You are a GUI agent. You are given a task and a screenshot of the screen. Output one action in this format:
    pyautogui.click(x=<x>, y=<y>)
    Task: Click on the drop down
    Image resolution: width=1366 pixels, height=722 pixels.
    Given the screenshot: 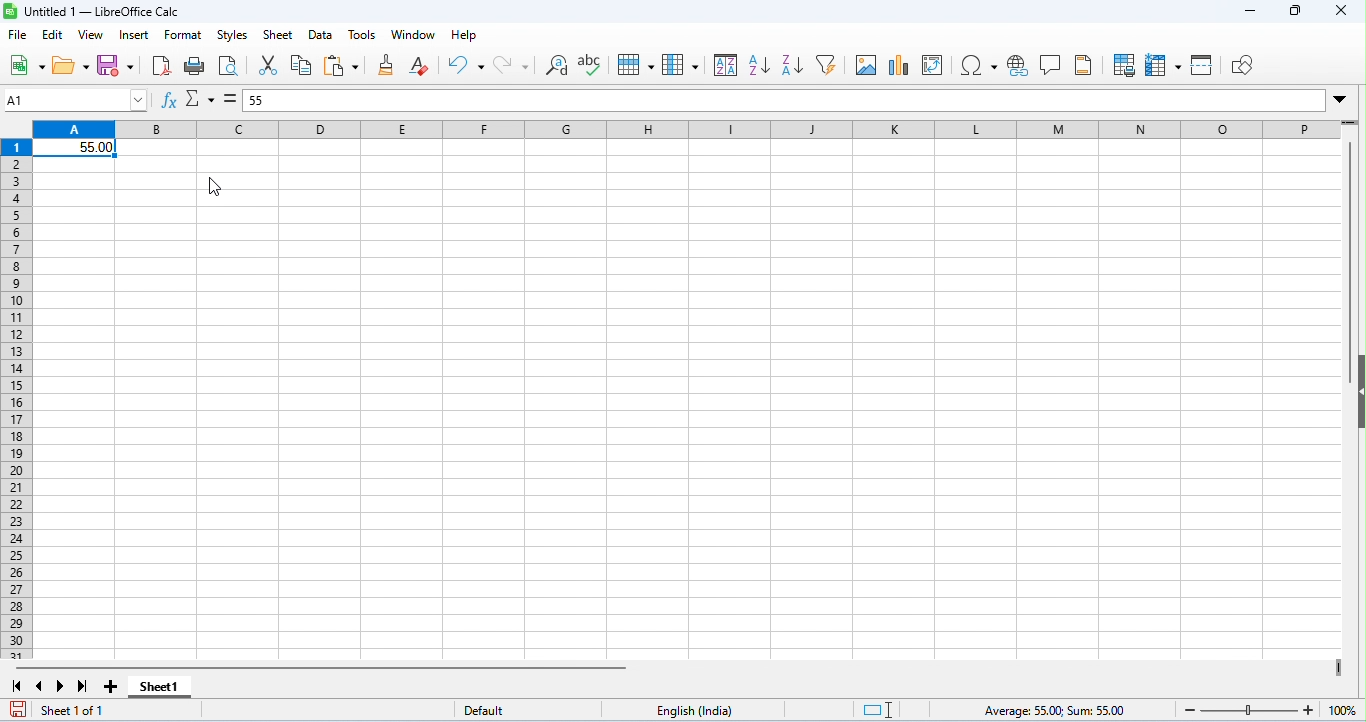 What is the action you would take?
    pyautogui.click(x=1343, y=101)
    